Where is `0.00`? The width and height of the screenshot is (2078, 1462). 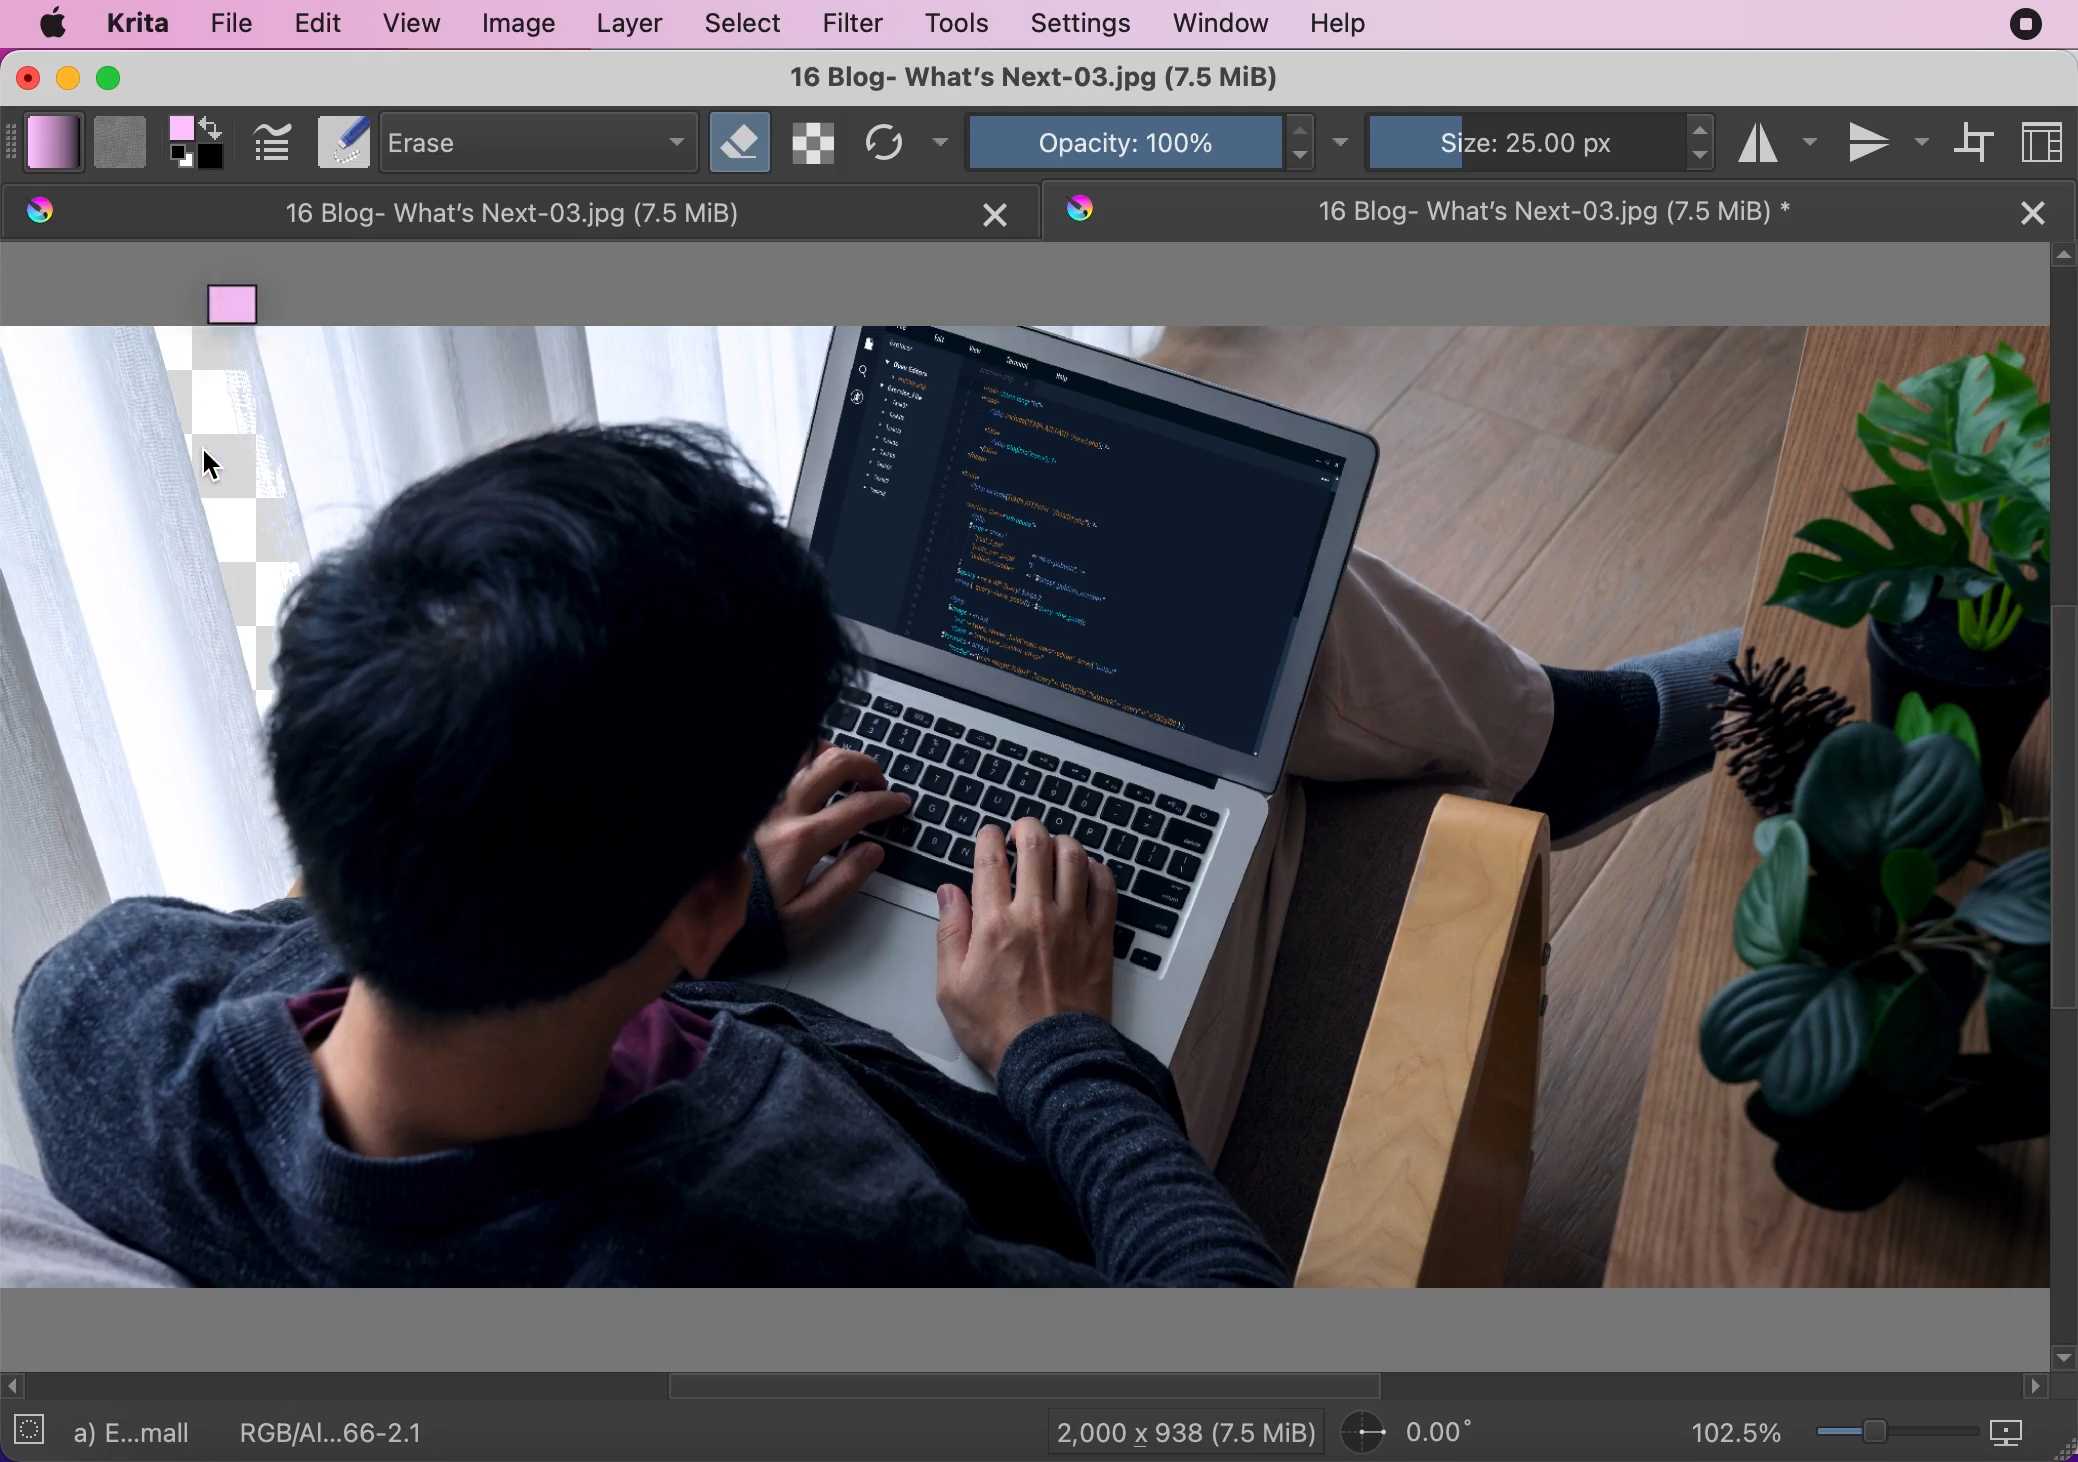
0.00 is located at coordinates (1426, 1432).